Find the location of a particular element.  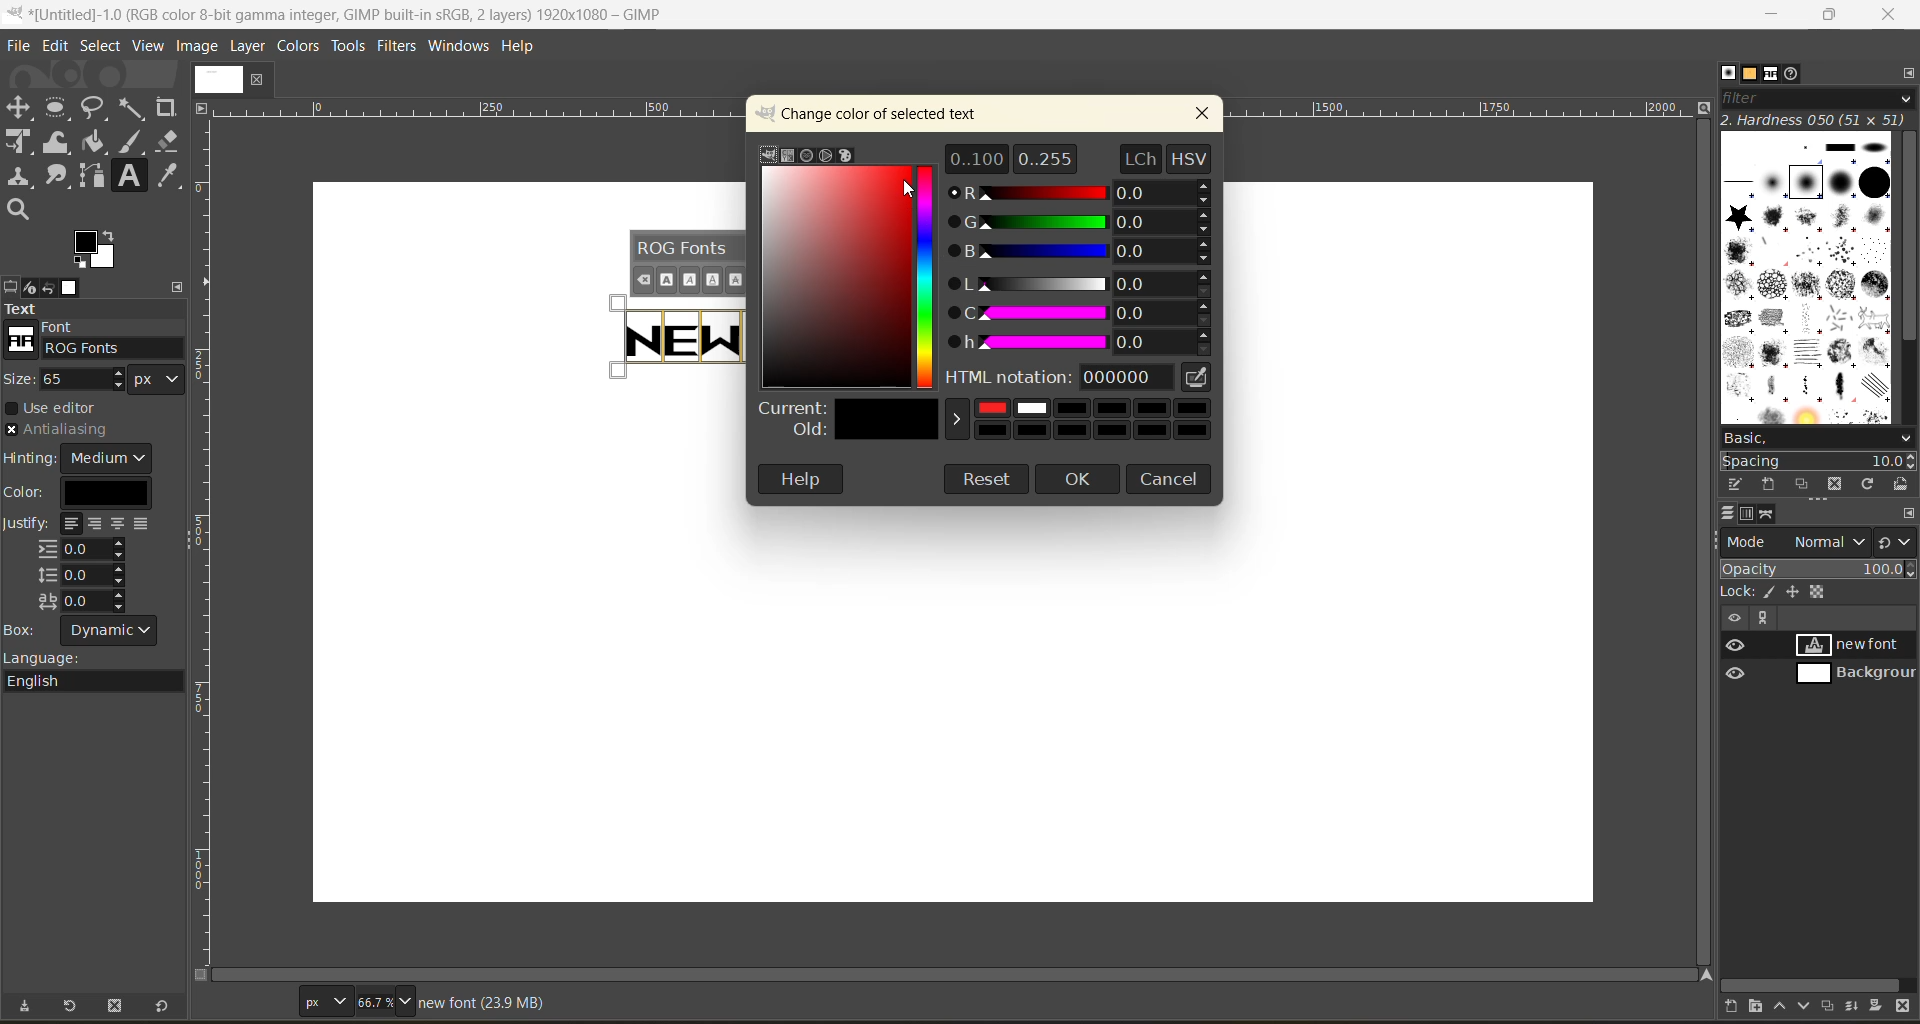

preview is located at coordinates (1739, 661).